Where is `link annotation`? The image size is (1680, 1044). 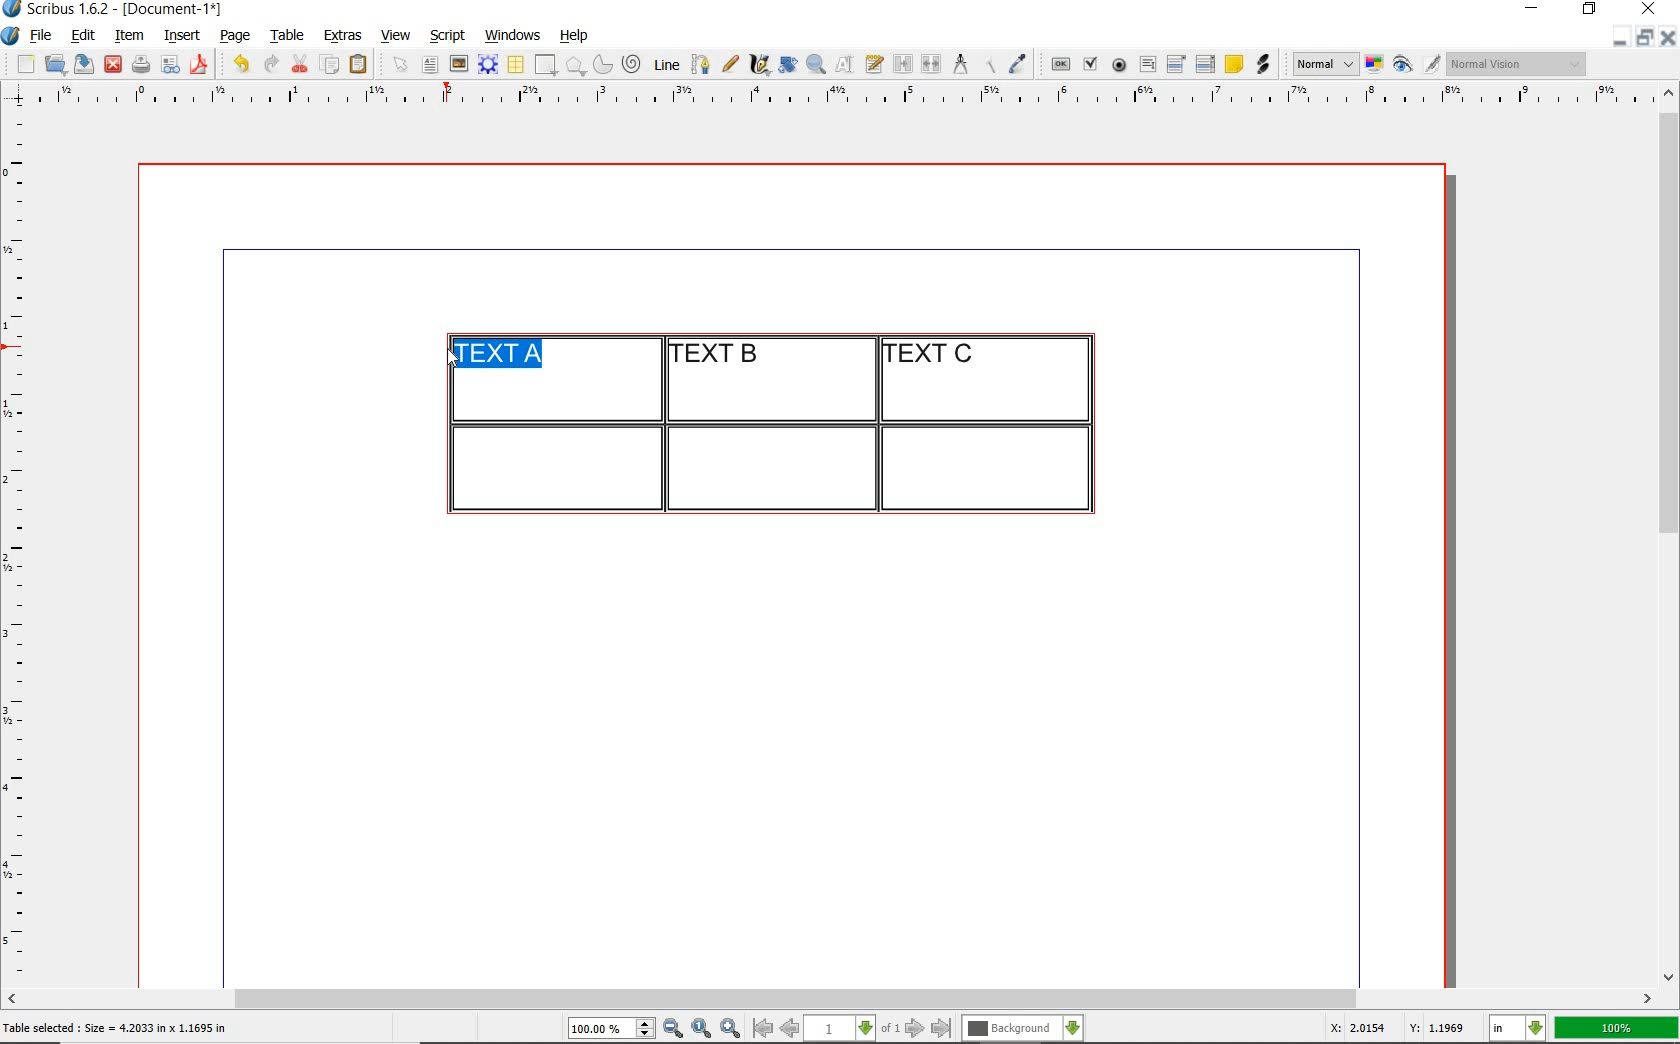 link annotation is located at coordinates (1265, 64).